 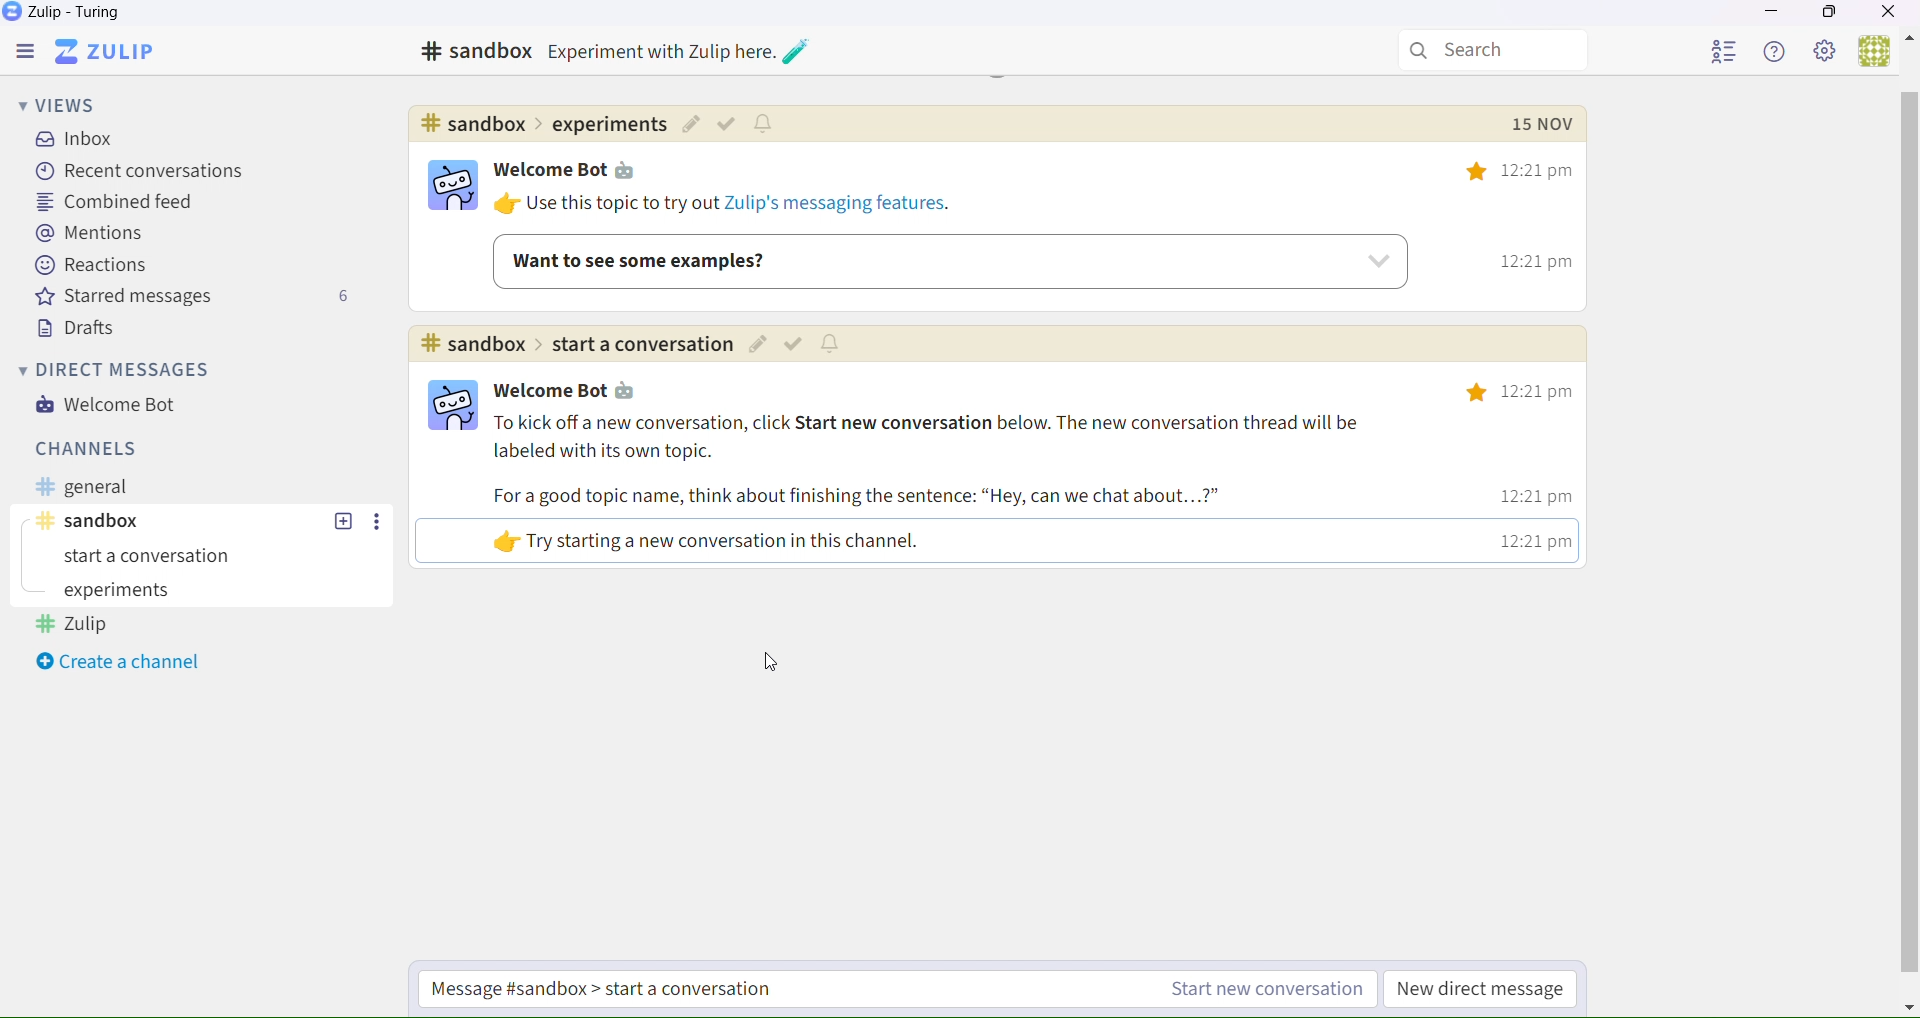 I want to click on Cursor, so click(x=775, y=665).